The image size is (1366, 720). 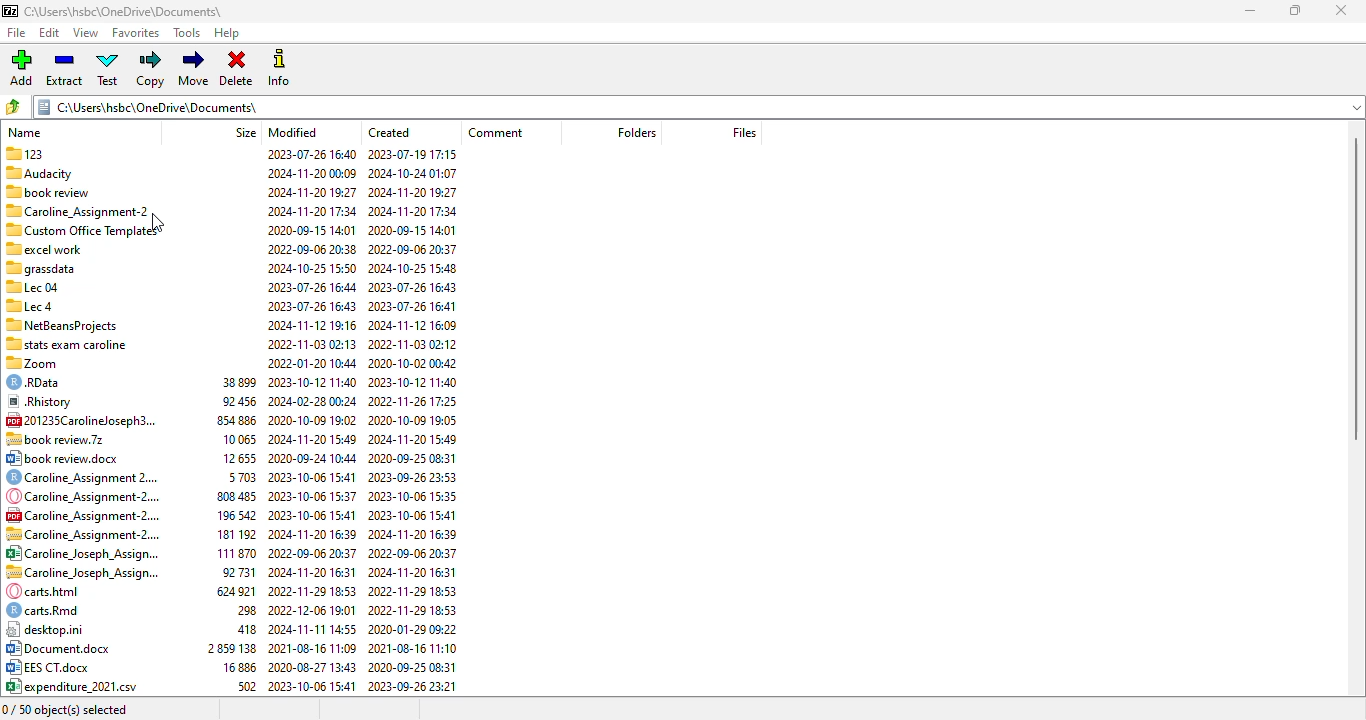 I want to click on 2022-11-03 02:13, so click(x=312, y=343).